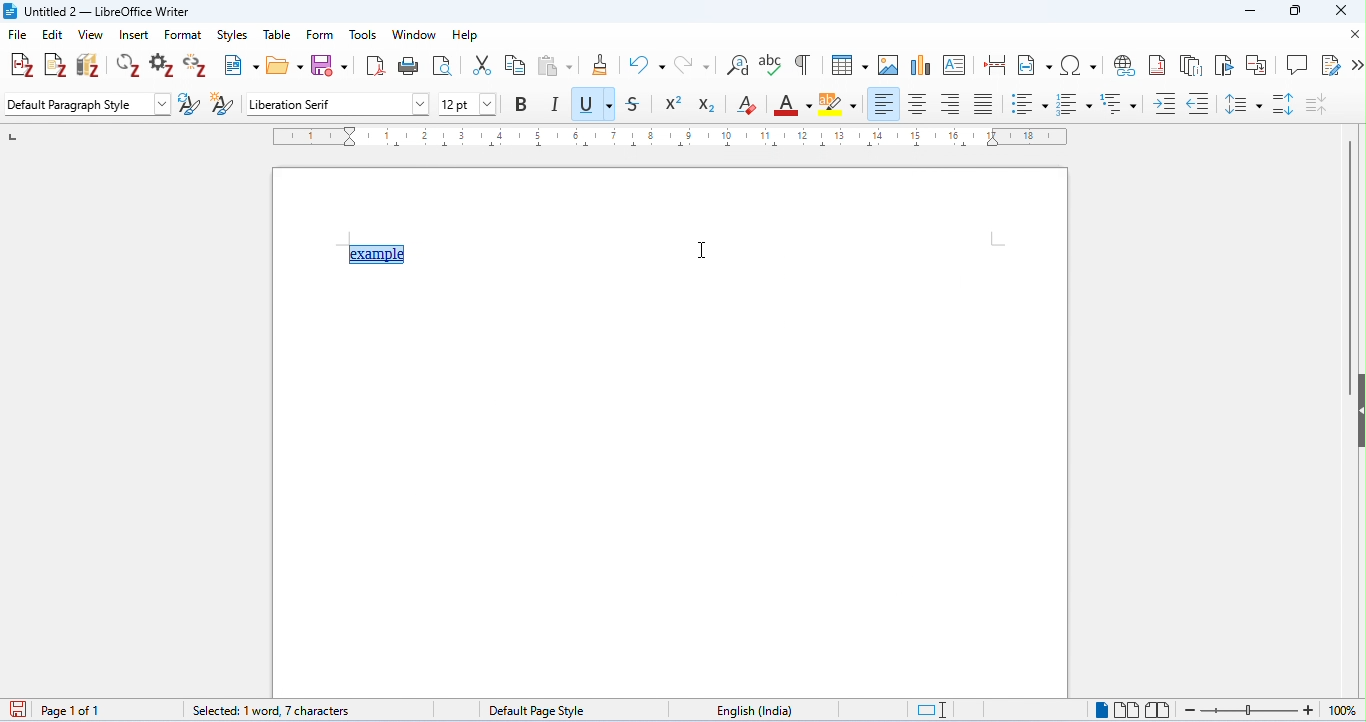  What do you see at coordinates (284, 64) in the screenshot?
I see `open` at bounding box center [284, 64].